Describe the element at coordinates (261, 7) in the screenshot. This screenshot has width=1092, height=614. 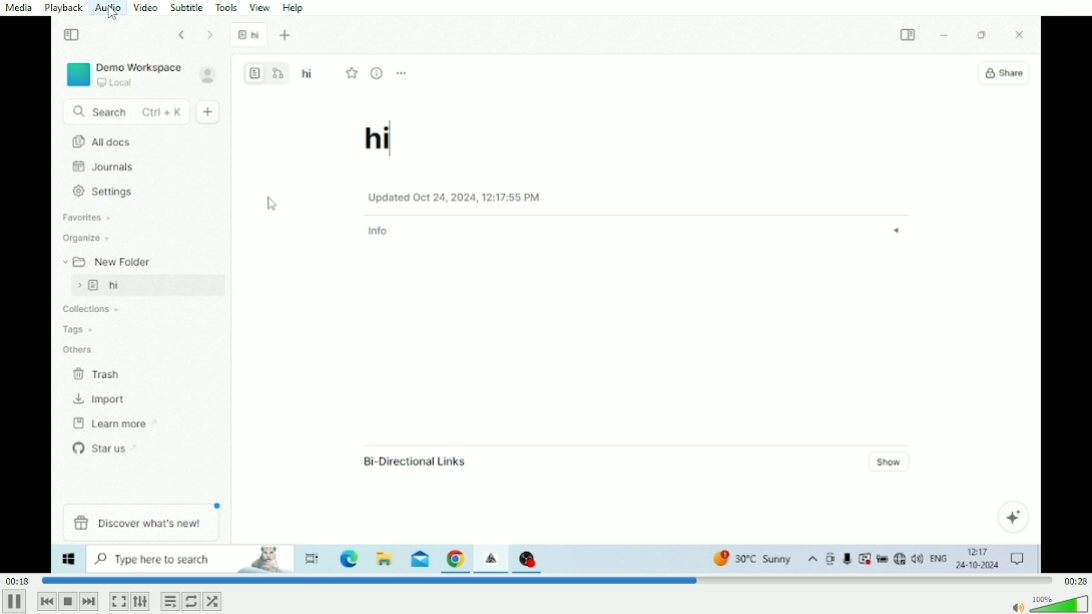
I see `View` at that location.